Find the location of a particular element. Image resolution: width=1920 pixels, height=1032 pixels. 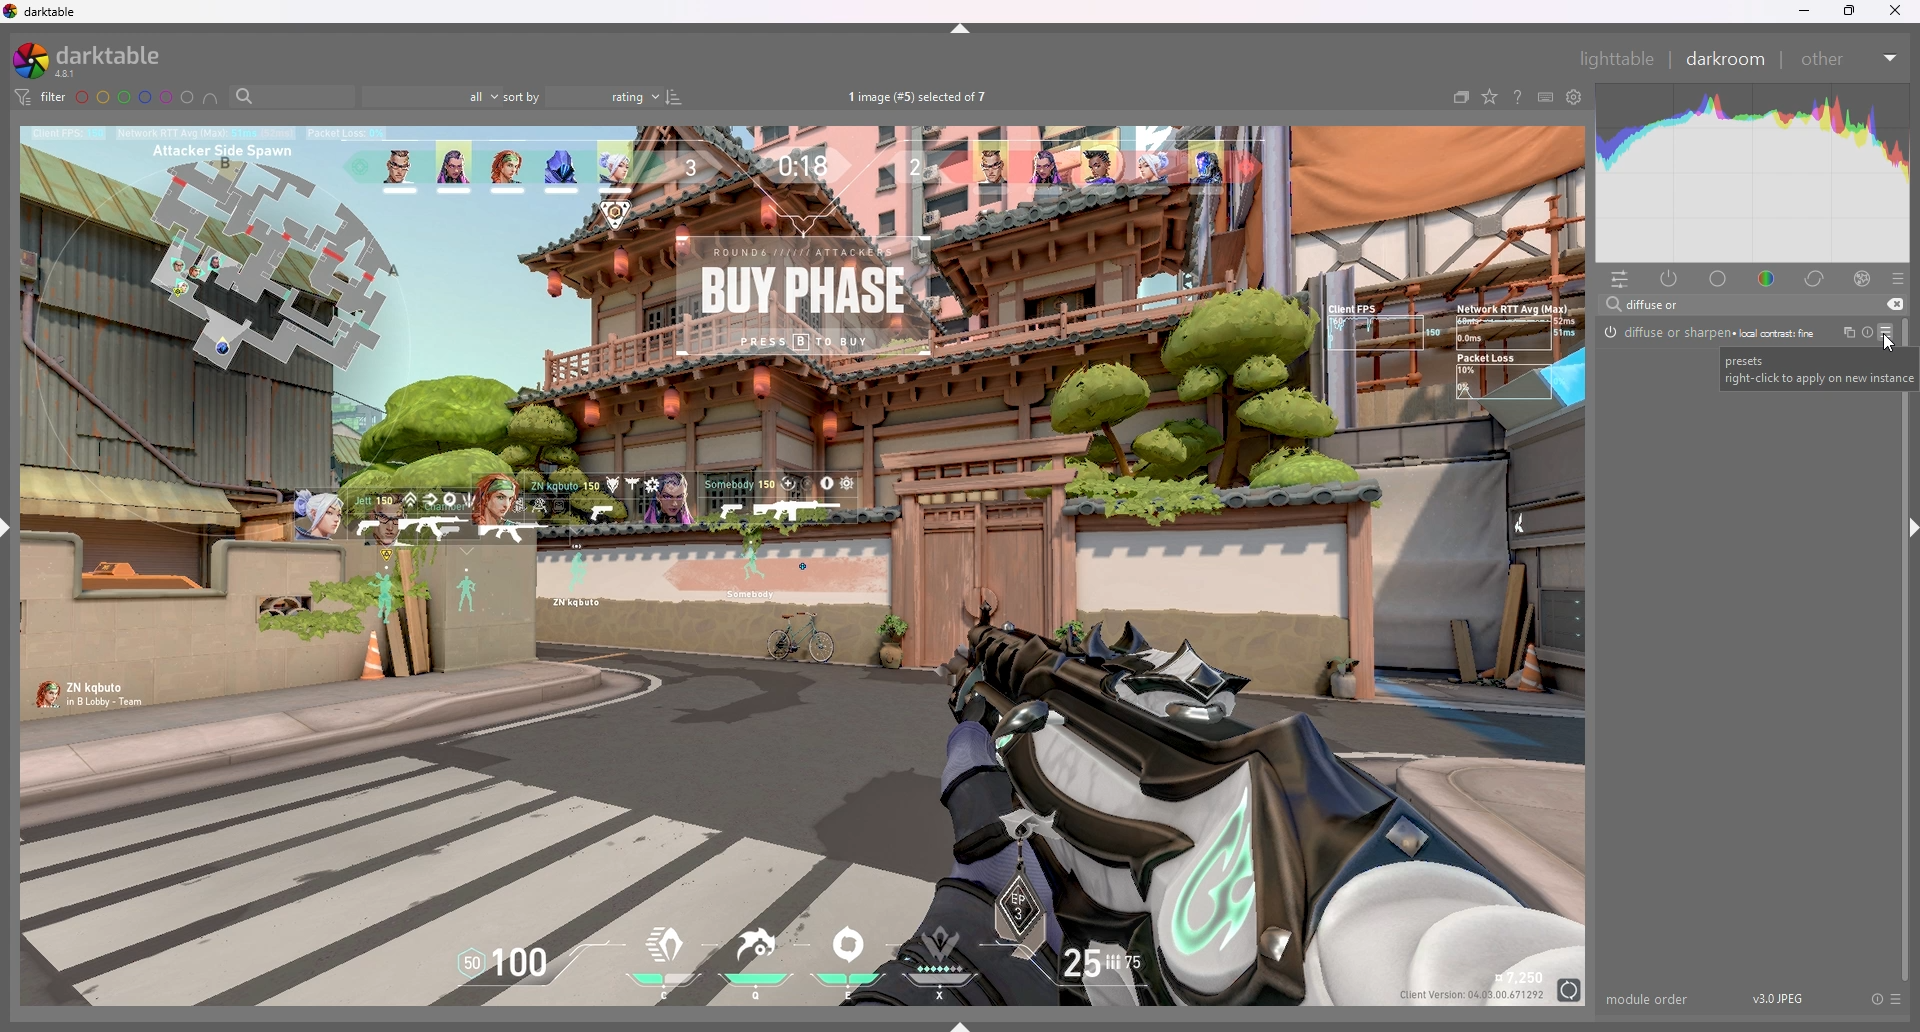

scroll bar is located at coordinates (1906, 647).